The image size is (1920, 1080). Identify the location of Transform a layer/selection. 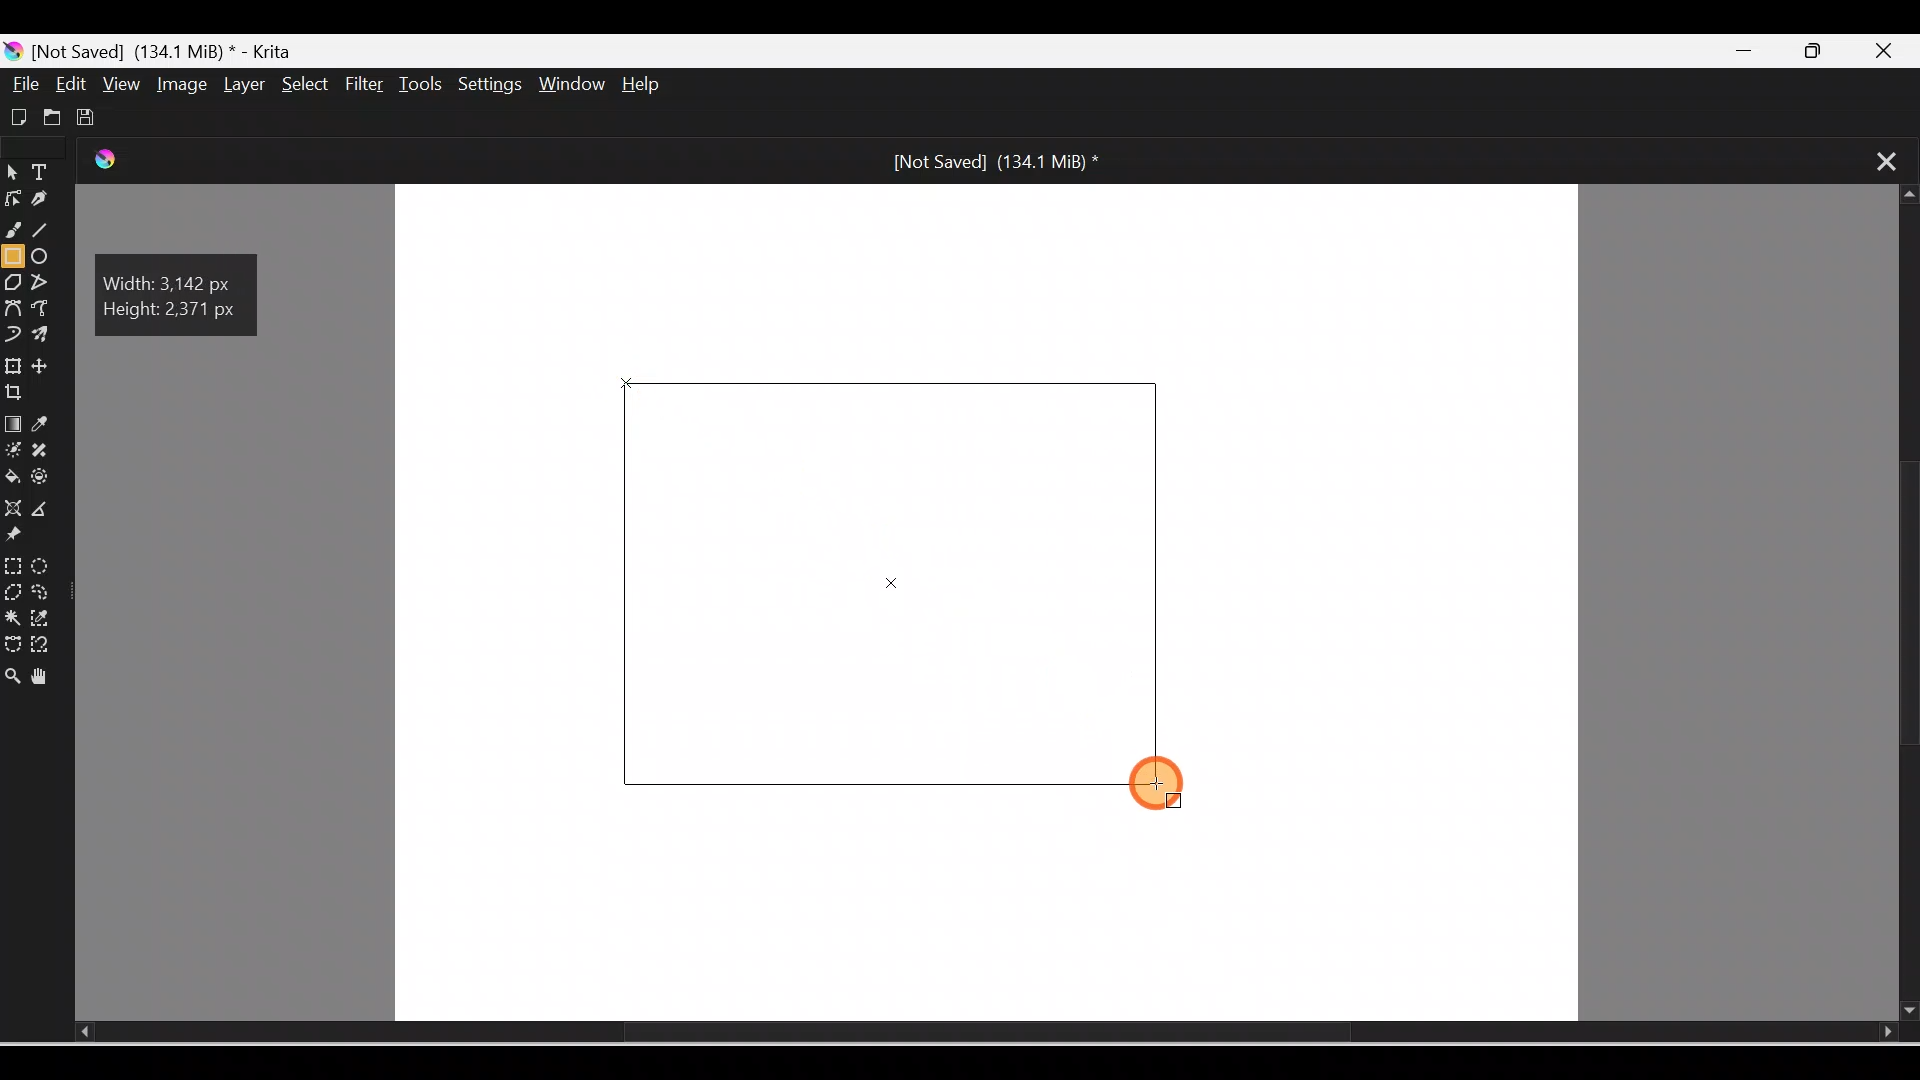
(13, 363).